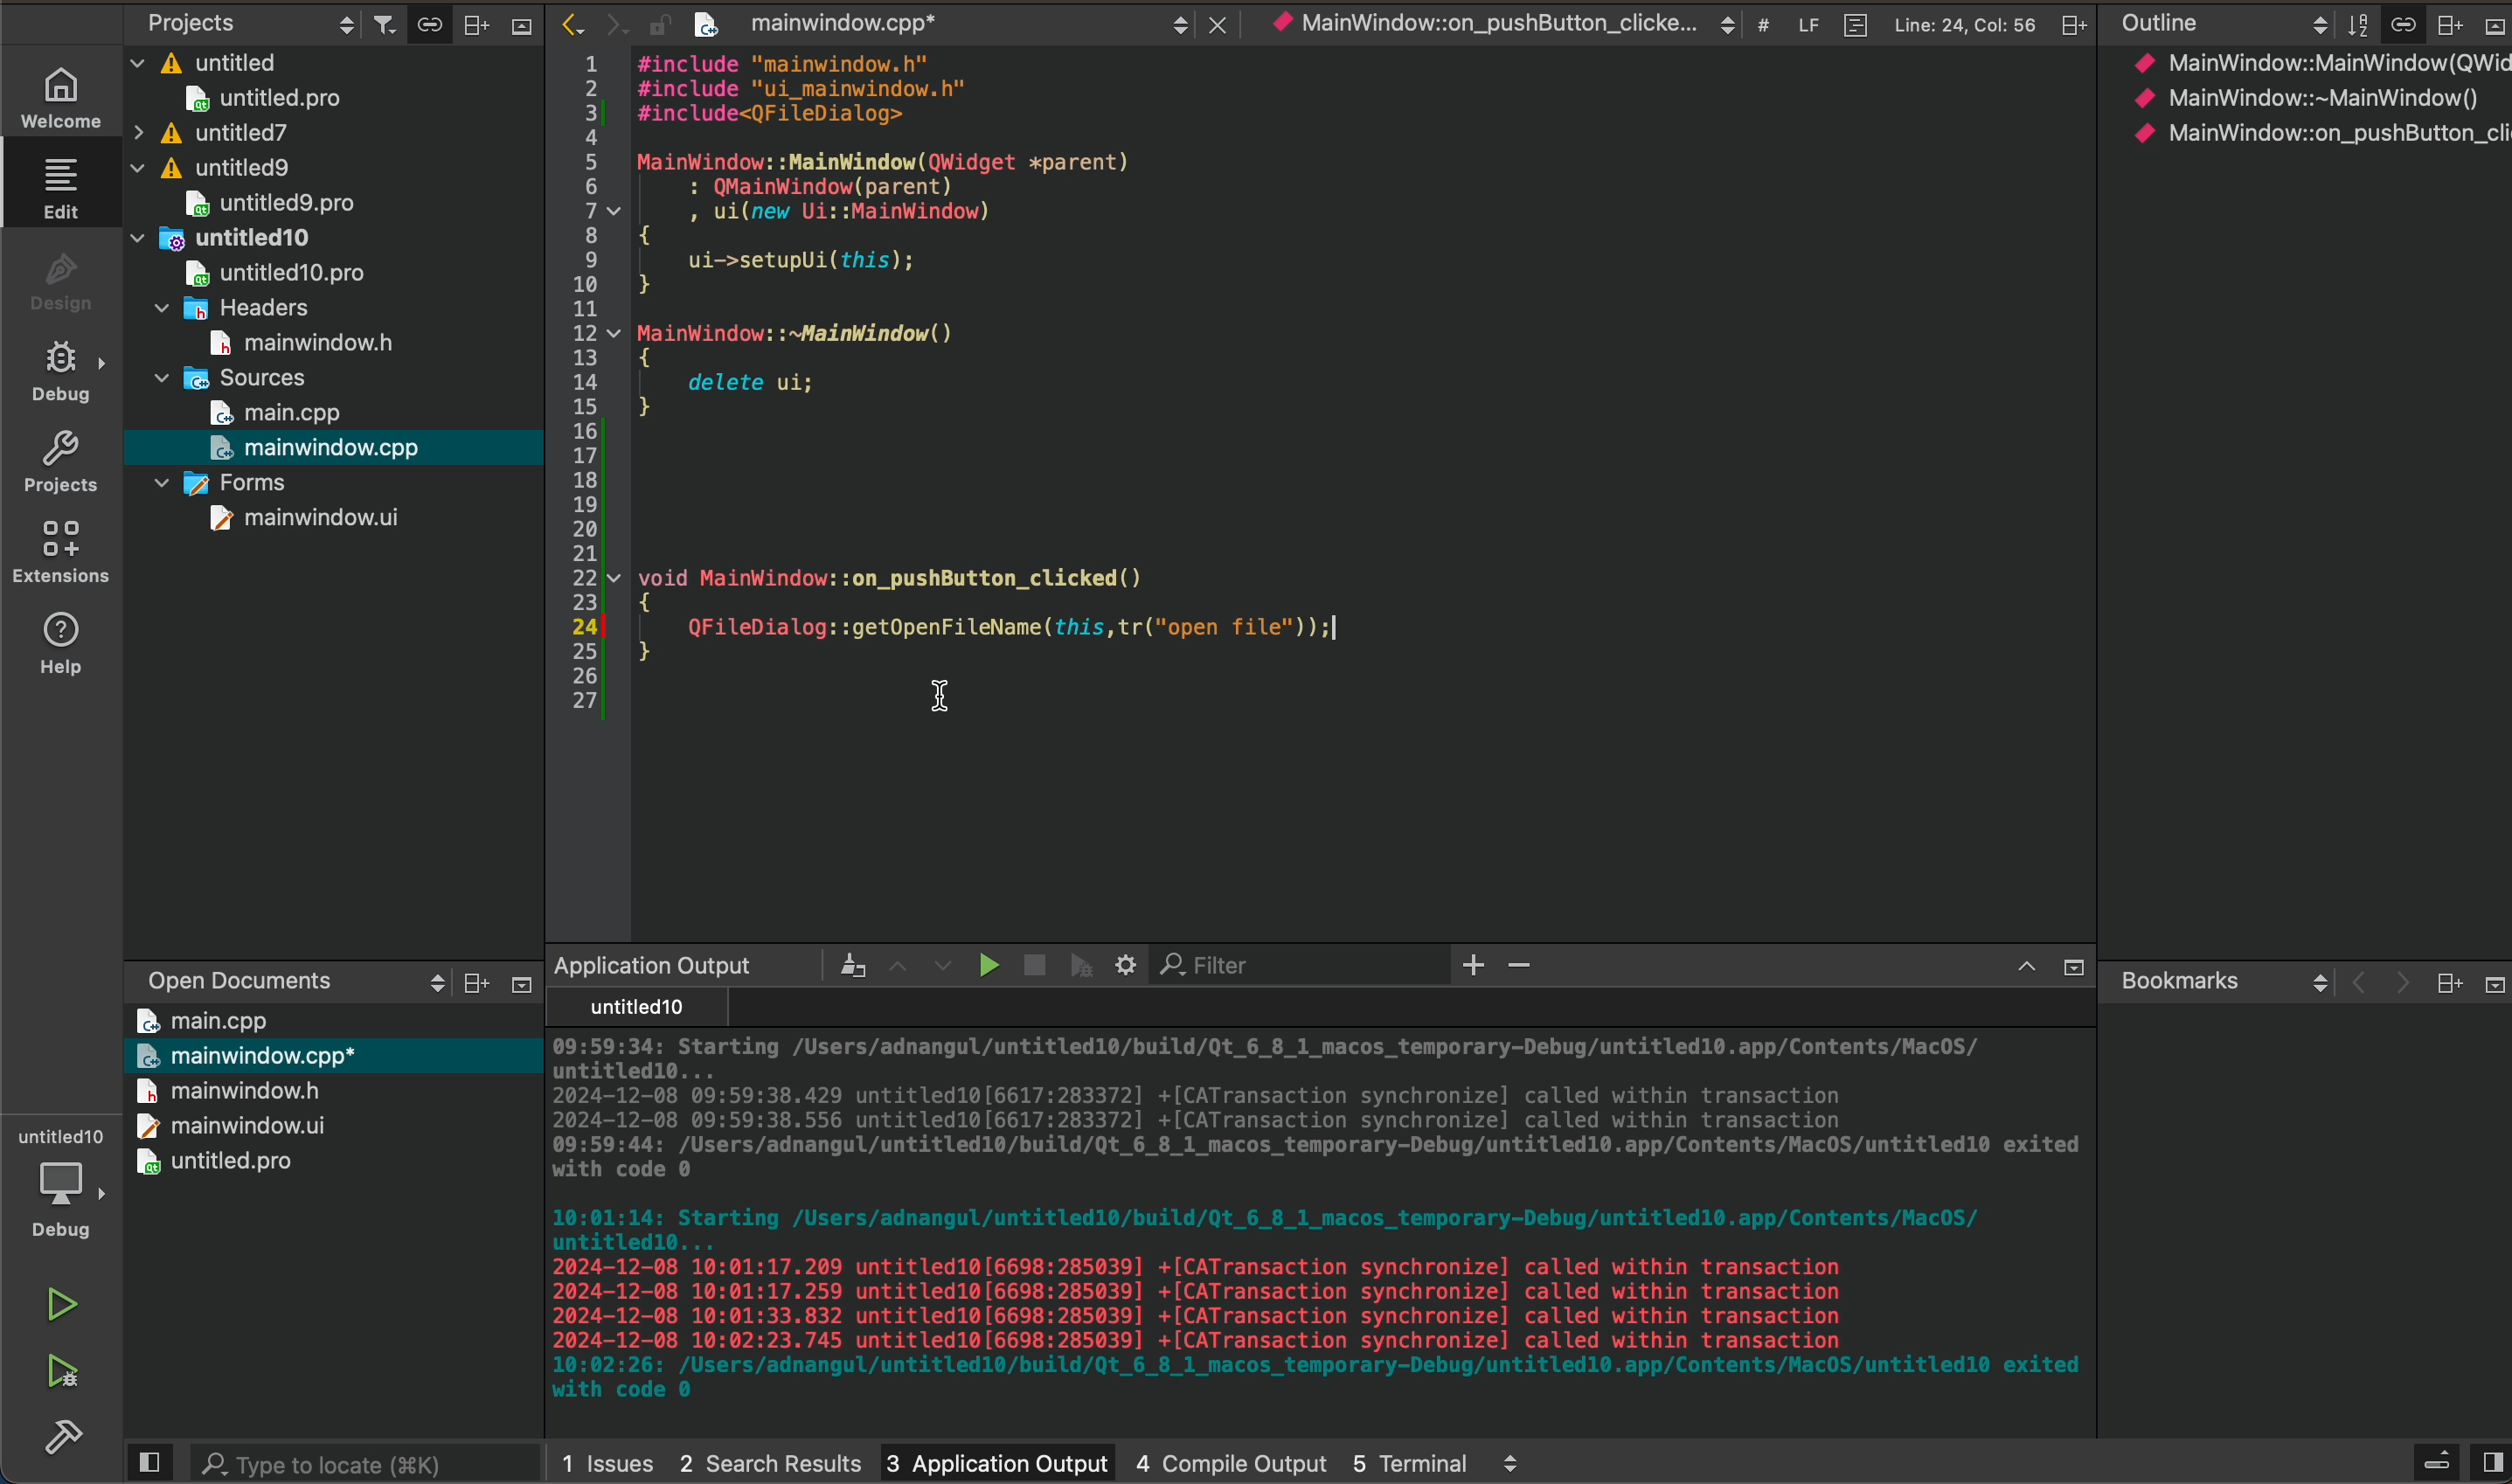 This screenshot has width=2512, height=1484. What do you see at coordinates (190, 21) in the screenshot?
I see `projects` at bounding box center [190, 21].